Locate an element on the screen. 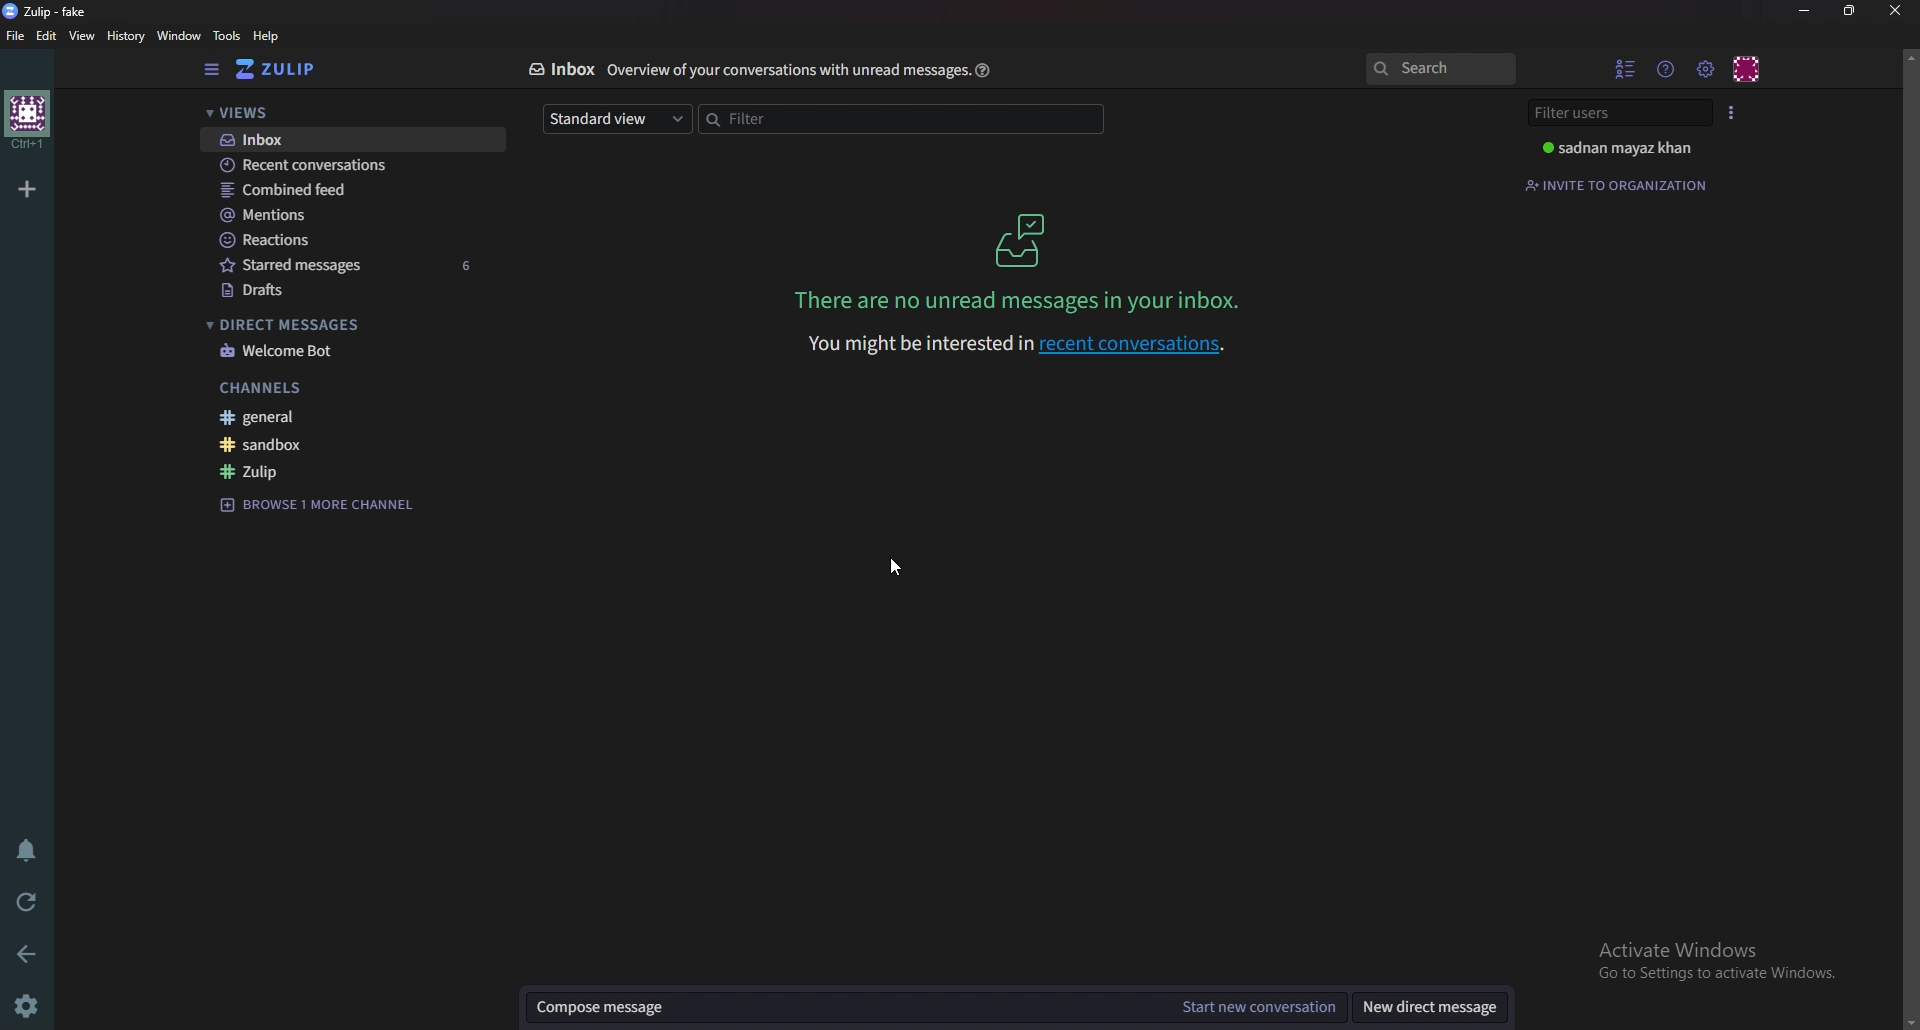 Image resolution: width=1920 pixels, height=1030 pixels. View is located at coordinates (80, 35).